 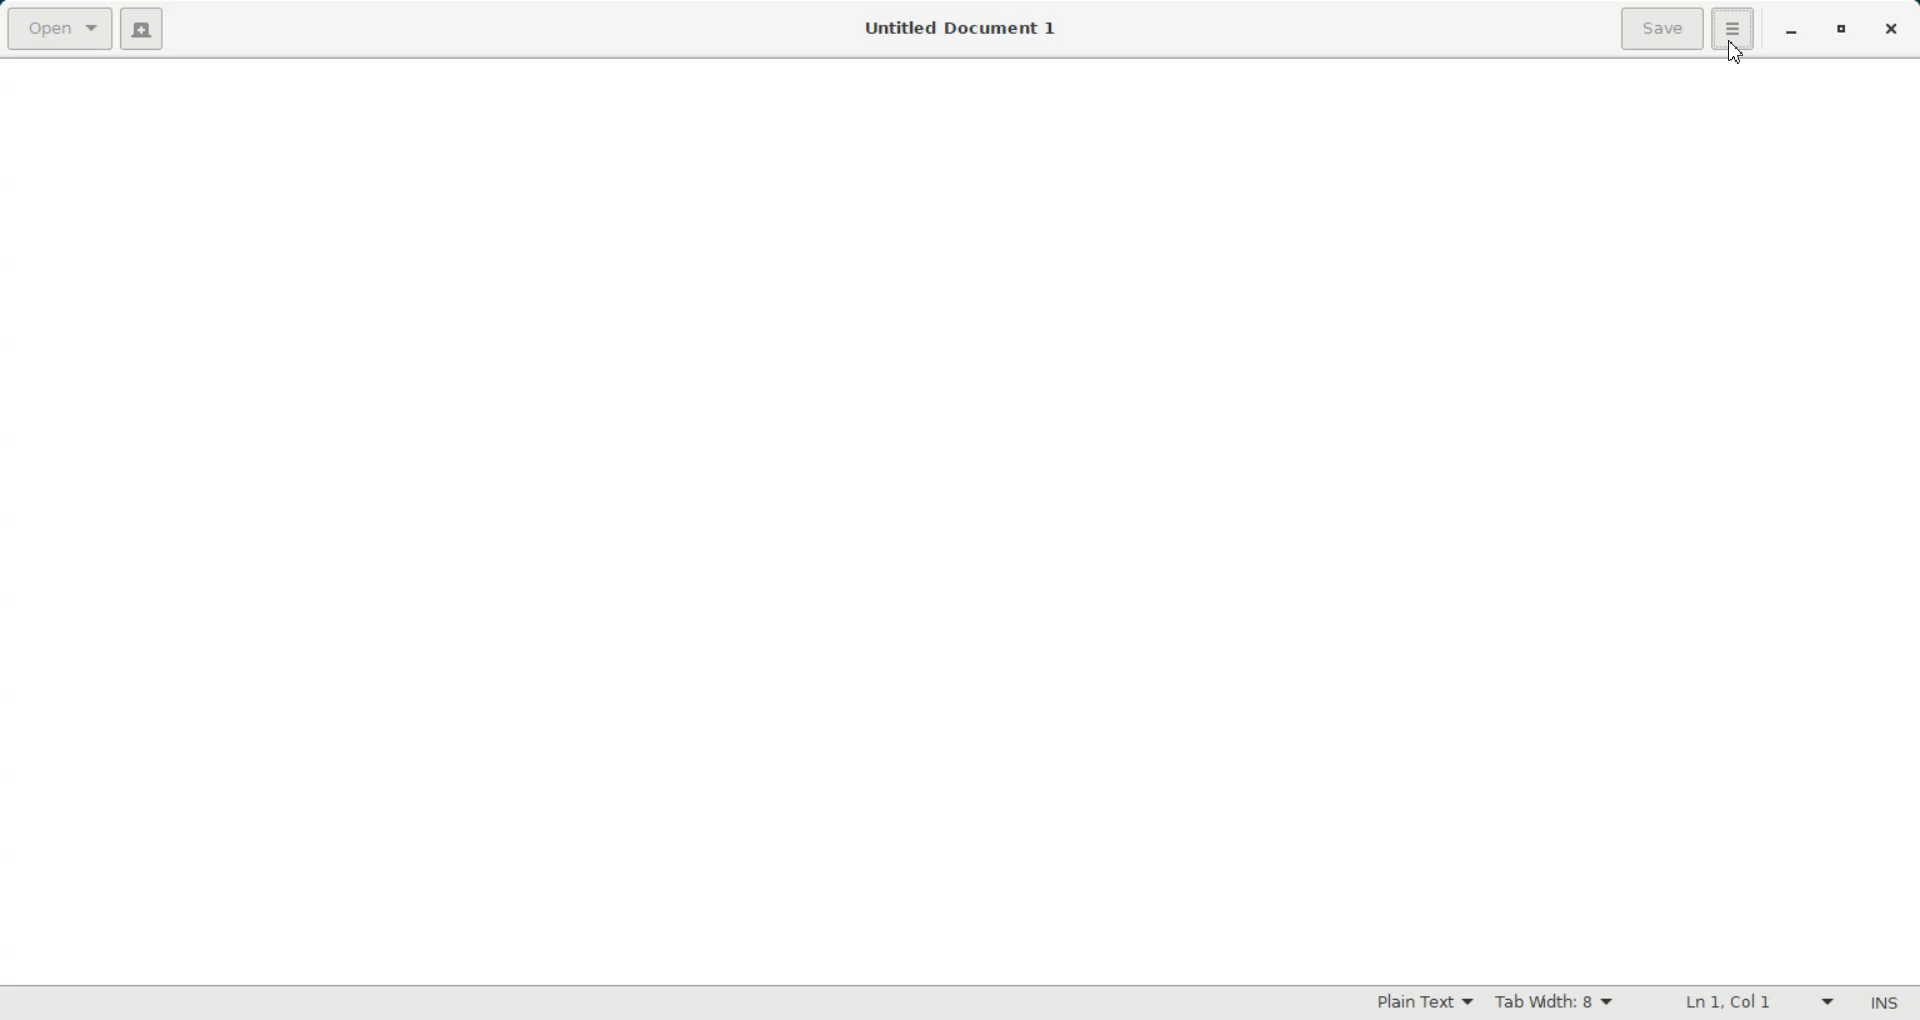 What do you see at coordinates (1553, 1002) in the screenshot?
I see `Tab Width` at bounding box center [1553, 1002].